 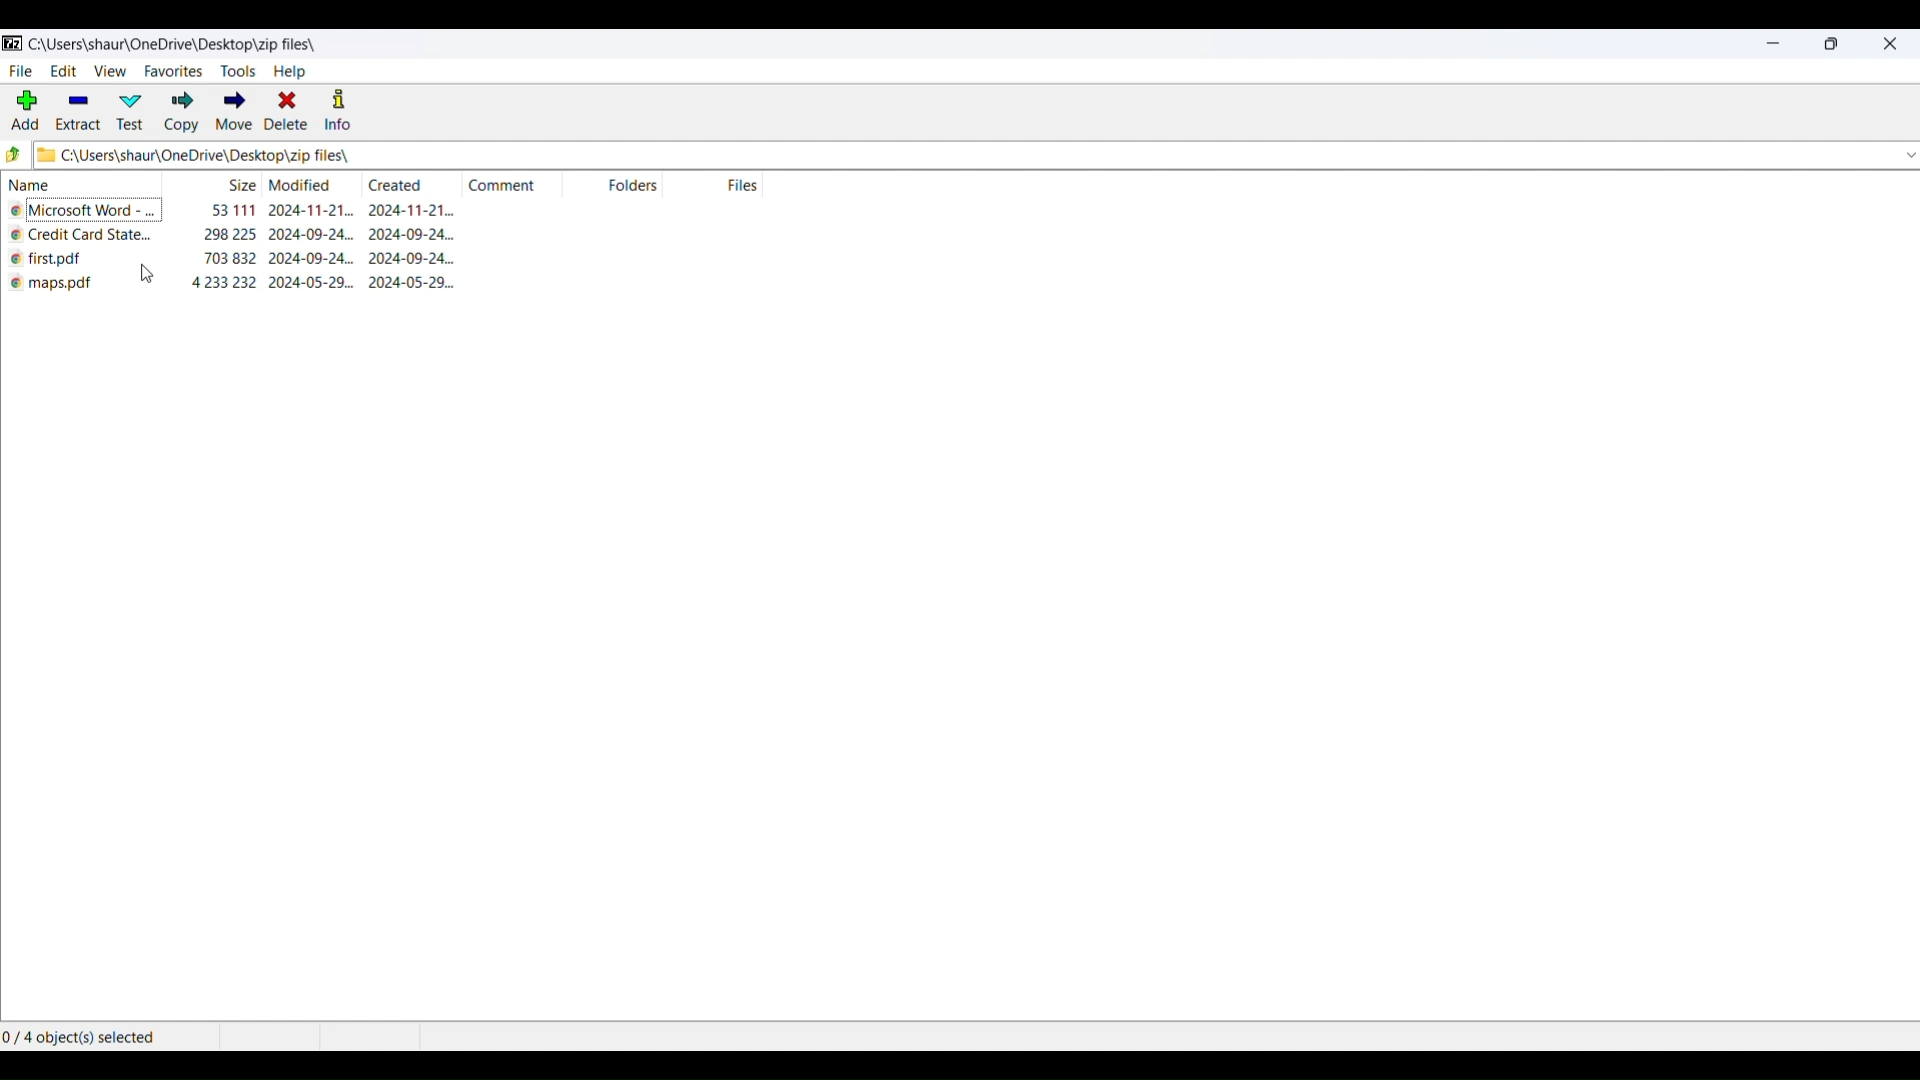 What do you see at coordinates (410, 237) in the screenshot?
I see `file creation date` at bounding box center [410, 237].